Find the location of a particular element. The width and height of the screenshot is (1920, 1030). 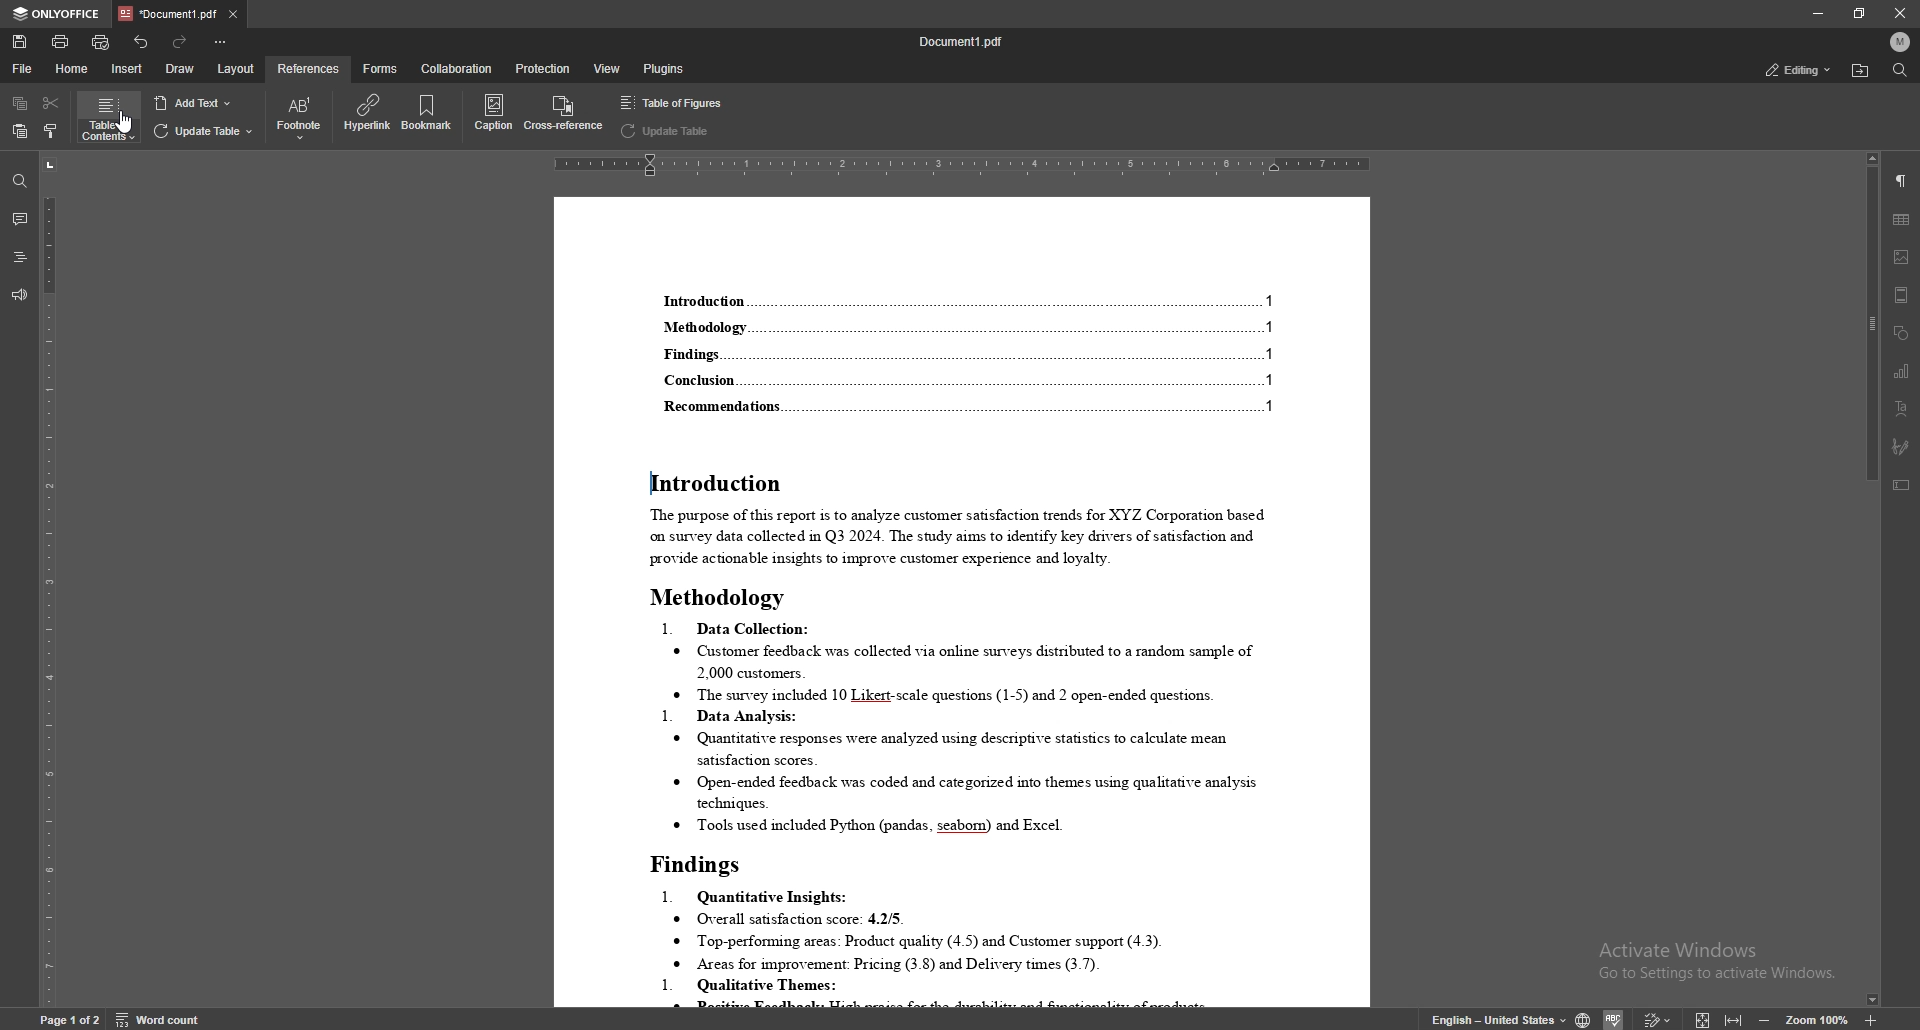

signature field is located at coordinates (1901, 447).